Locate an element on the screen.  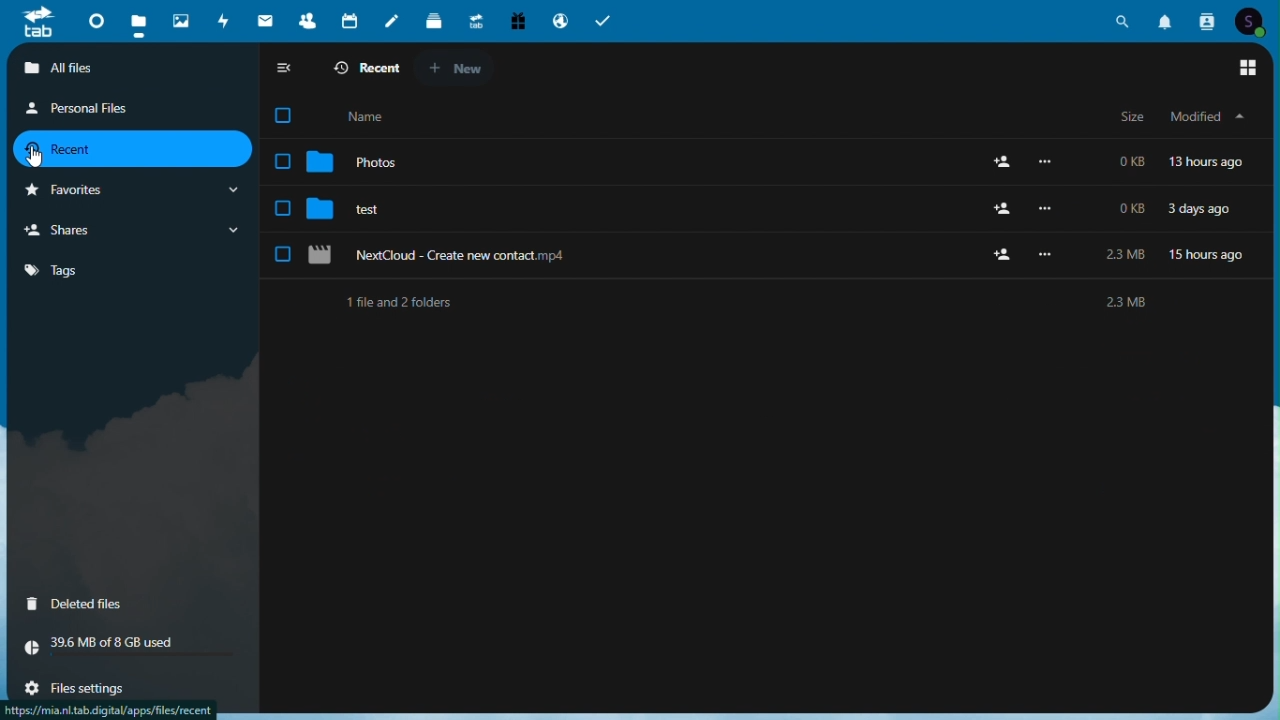
0kb is located at coordinates (1134, 161).